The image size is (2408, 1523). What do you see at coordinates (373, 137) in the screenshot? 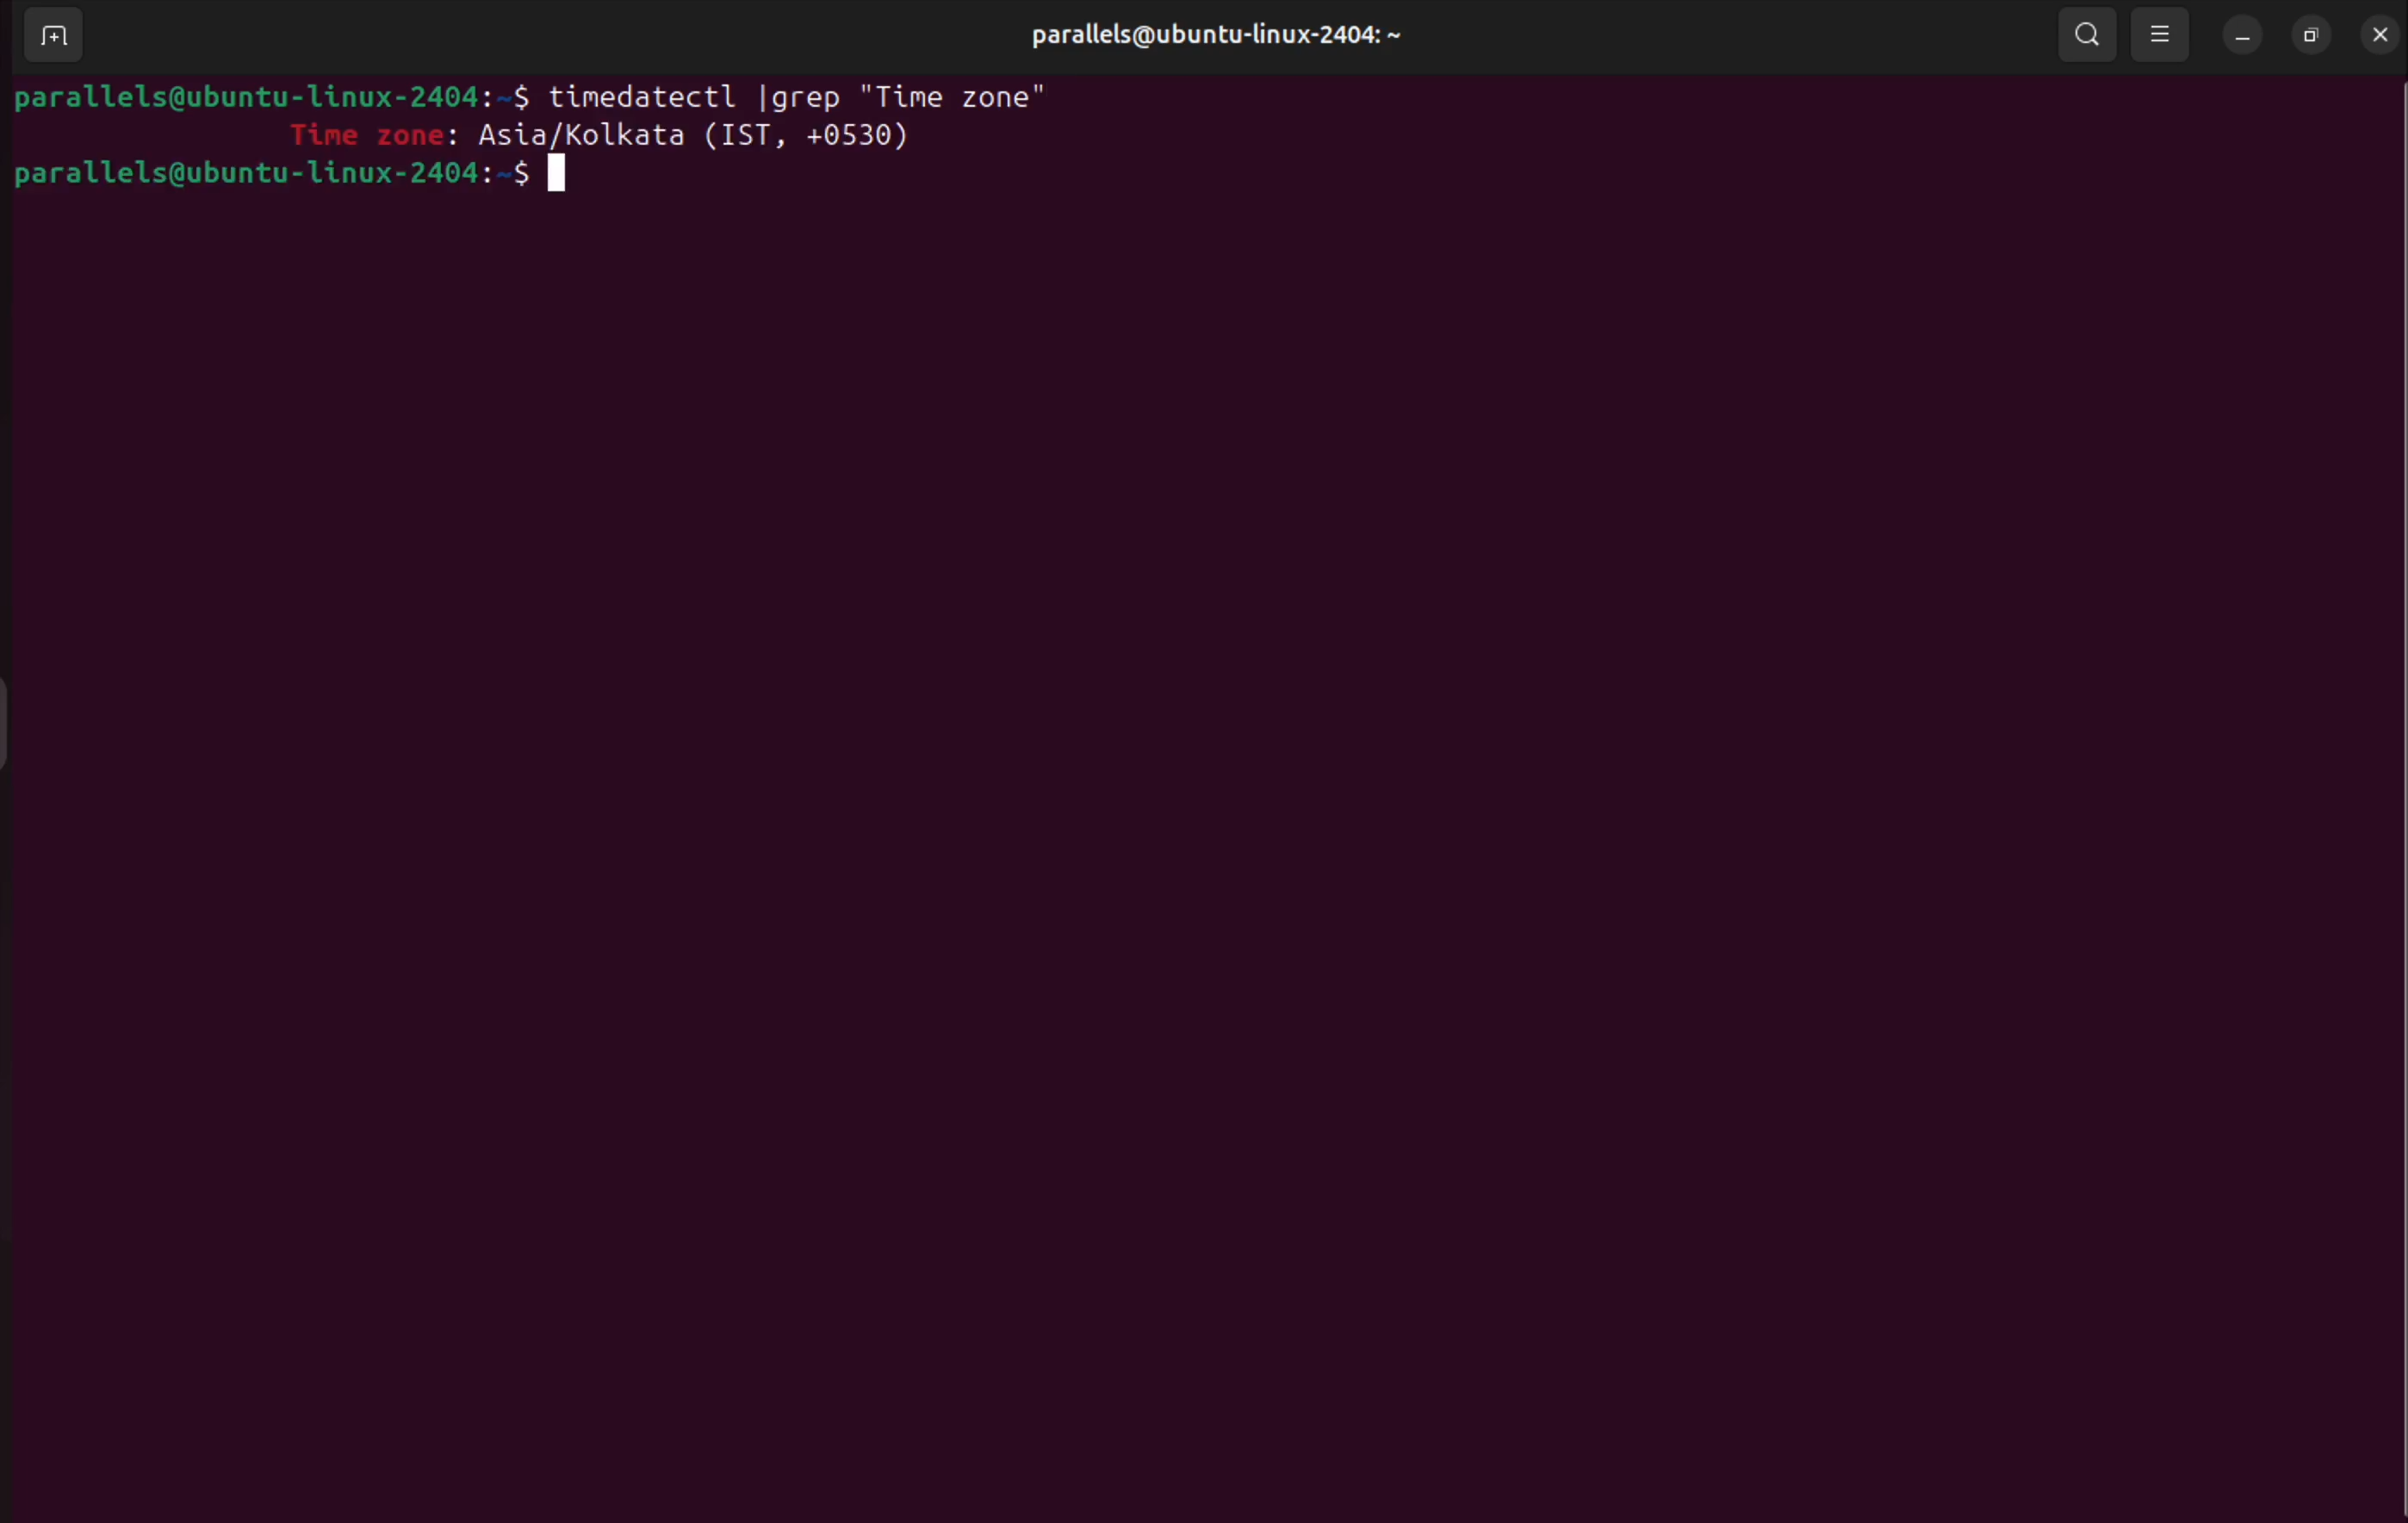
I see `Time zone:` at bounding box center [373, 137].